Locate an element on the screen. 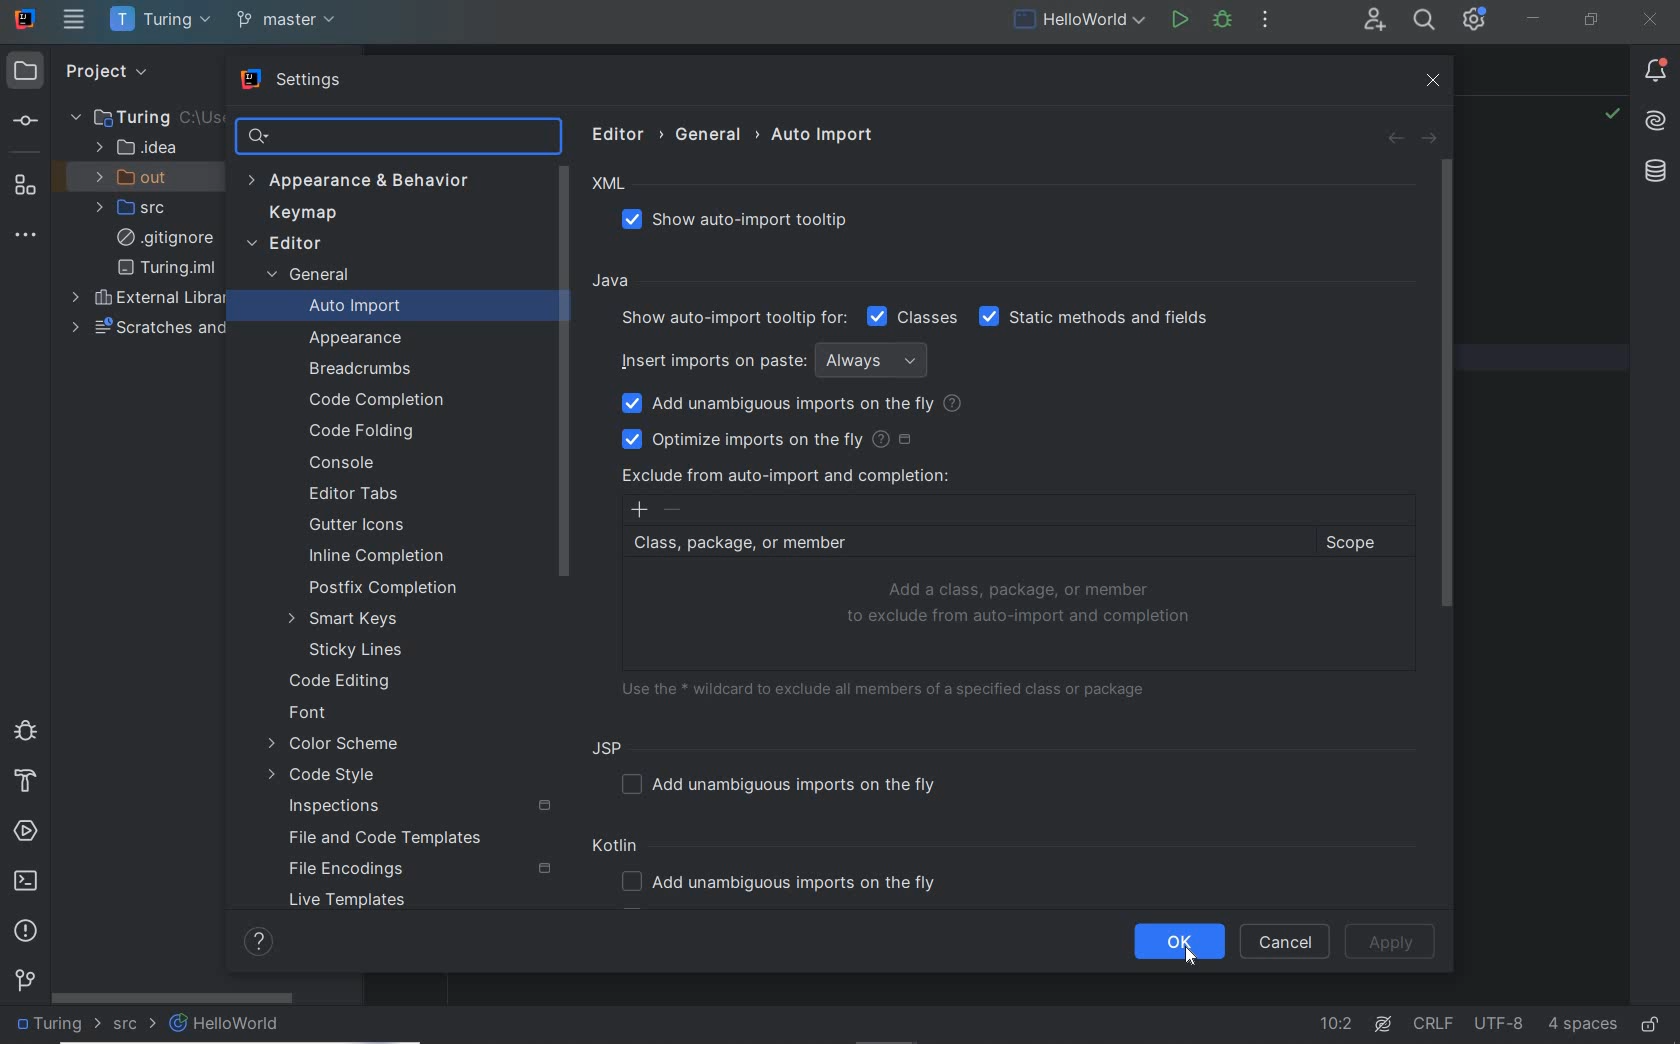  commit is located at coordinates (24, 123).